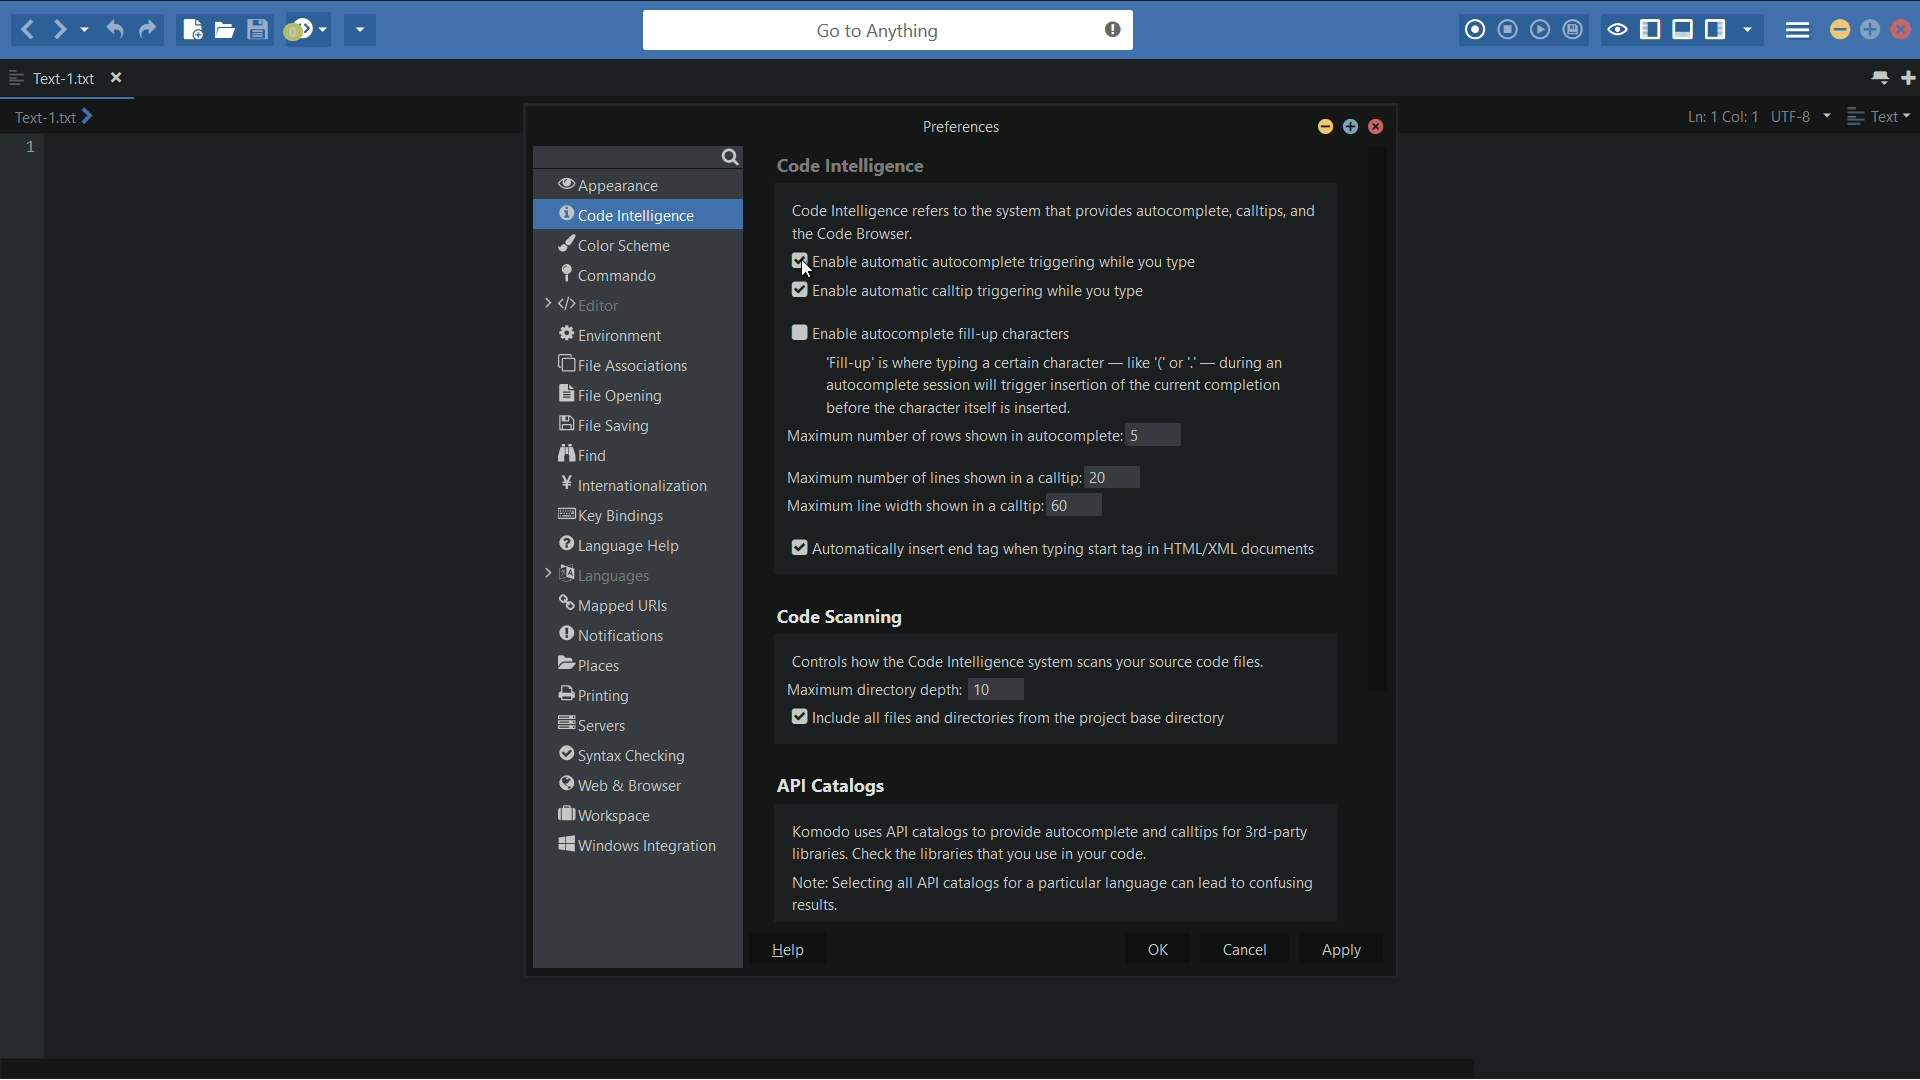 This screenshot has width=1920, height=1080. I want to click on jump to next syntax correcting result, so click(307, 30).